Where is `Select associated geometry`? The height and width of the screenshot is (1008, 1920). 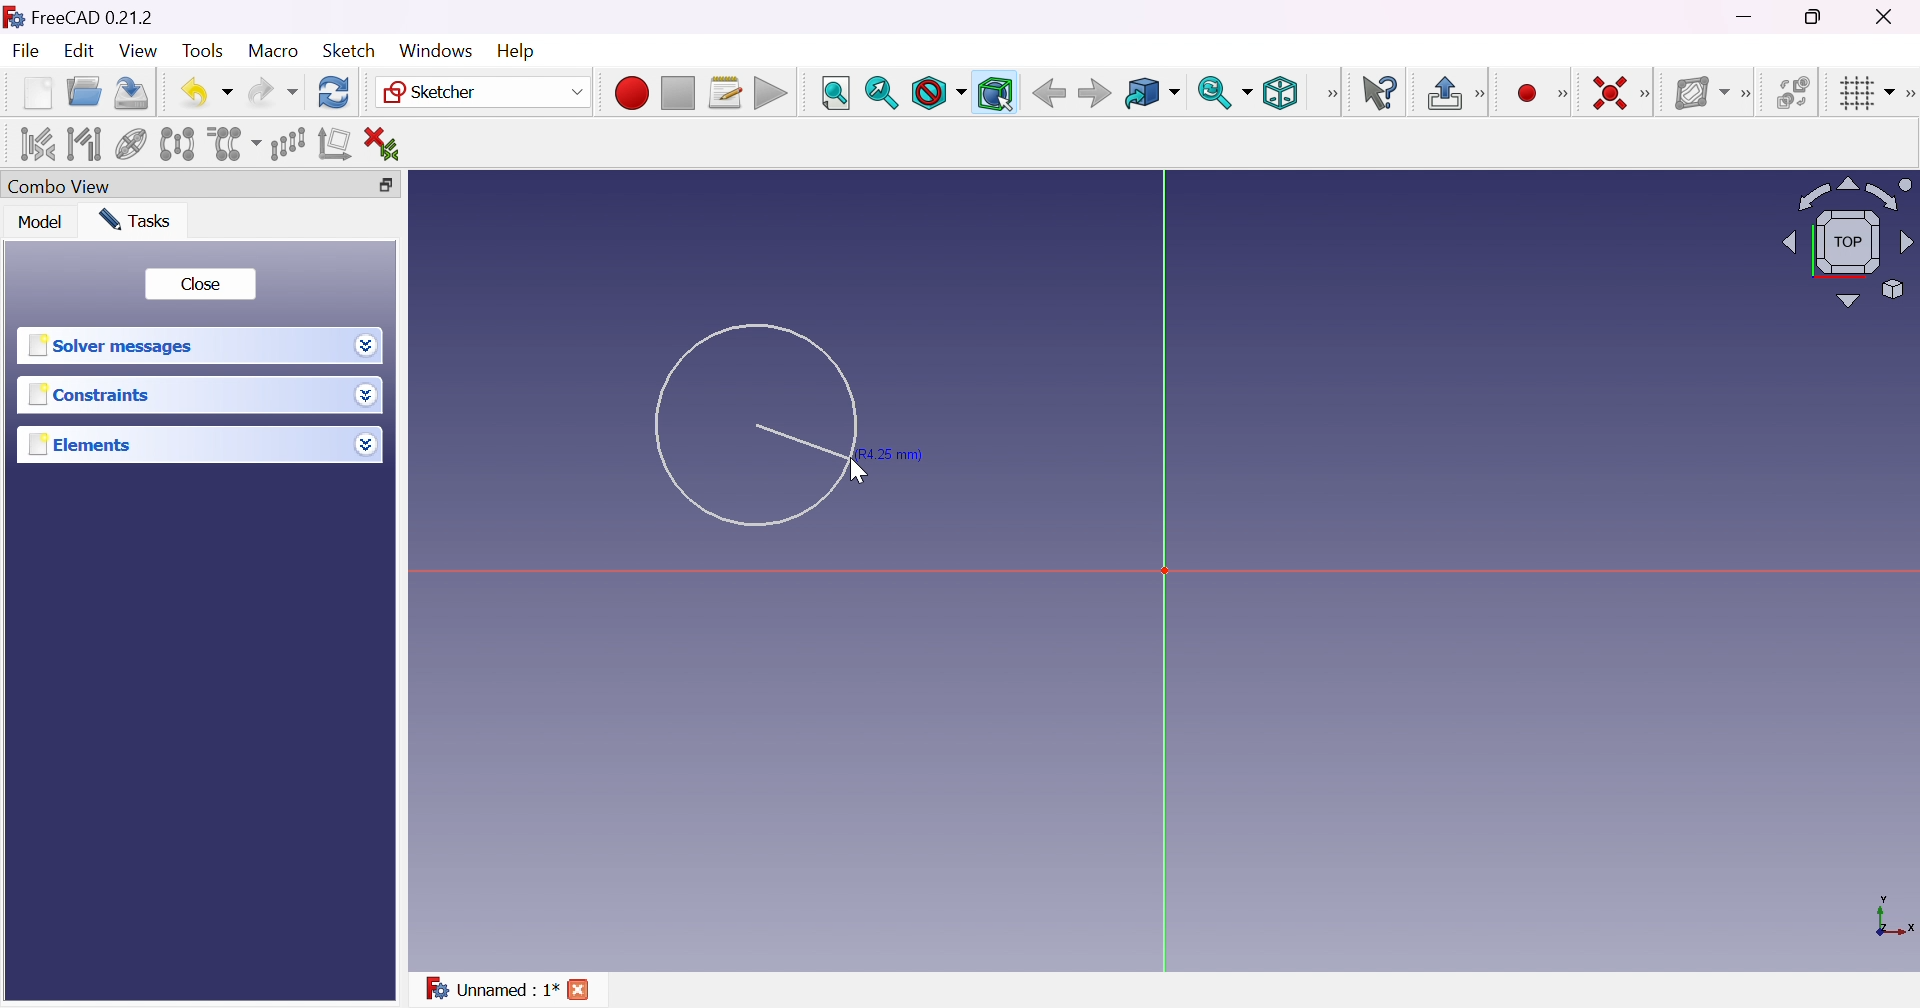 Select associated geometry is located at coordinates (85, 145).